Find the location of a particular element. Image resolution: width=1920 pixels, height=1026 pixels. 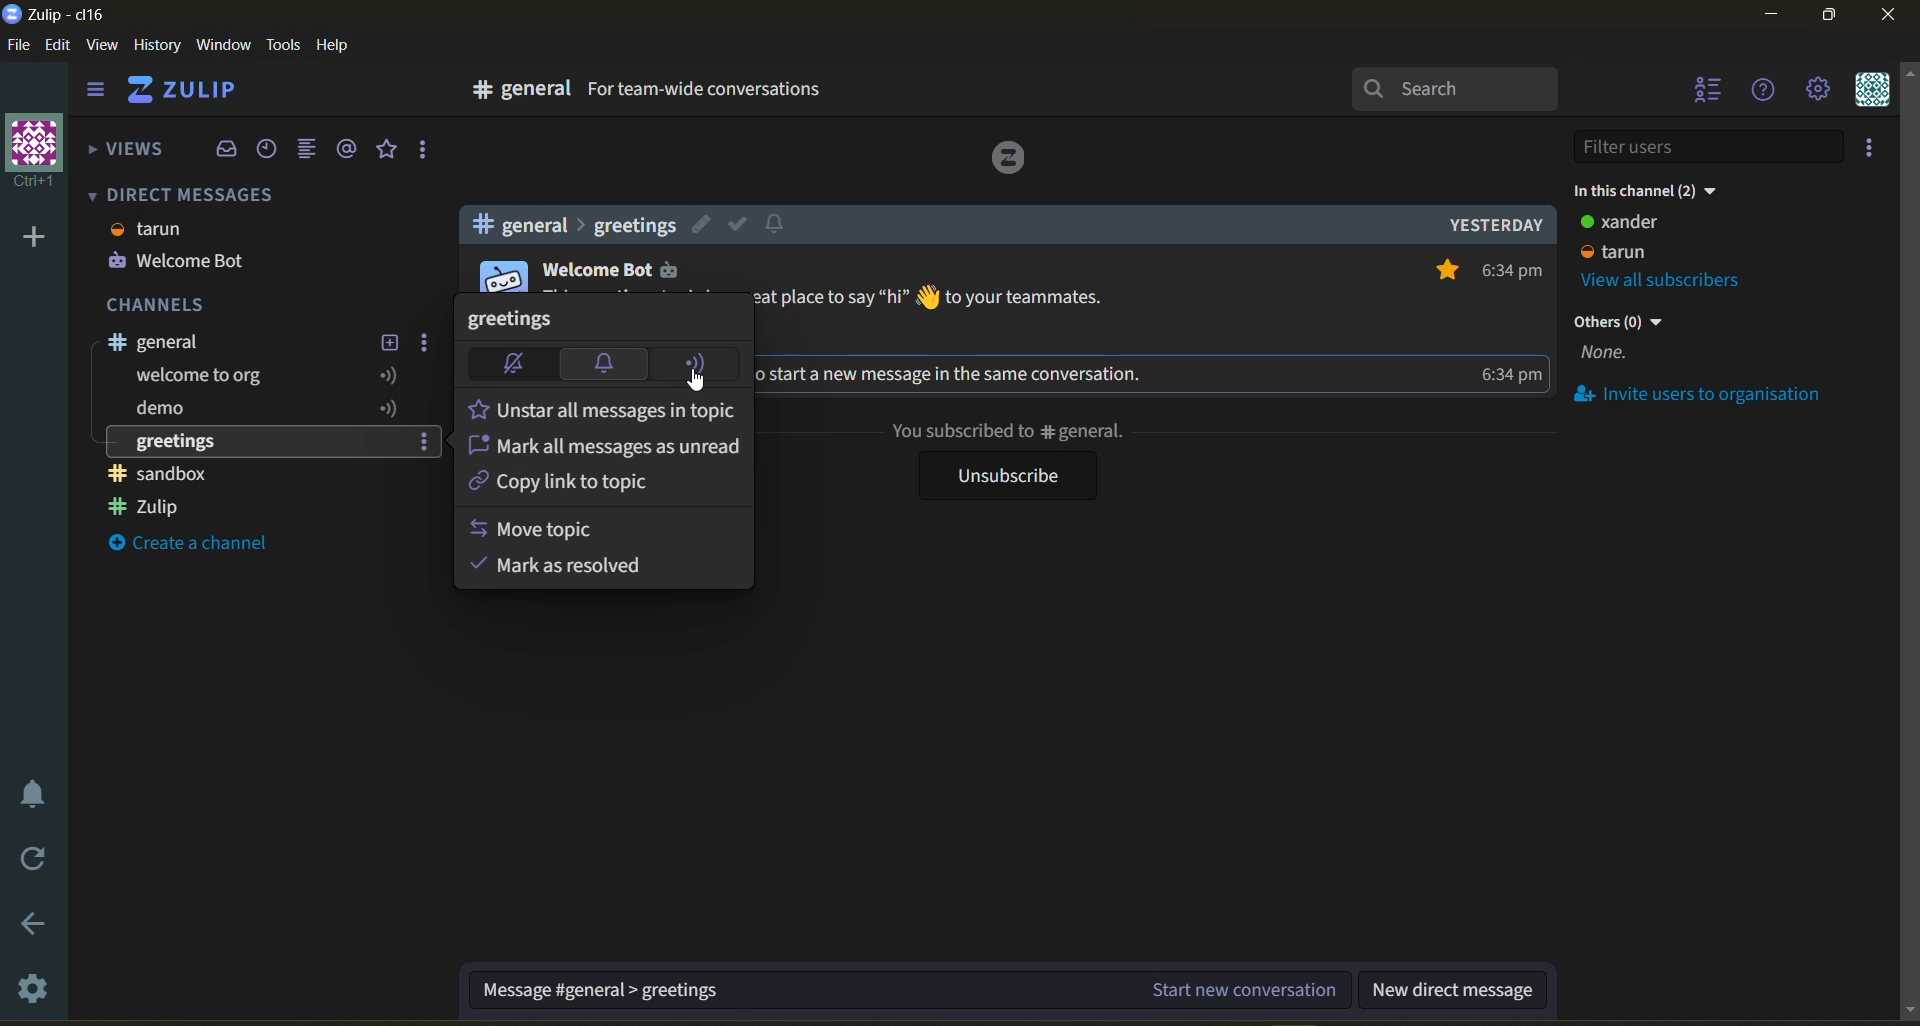

you subscribed to general is located at coordinates (1006, 432).